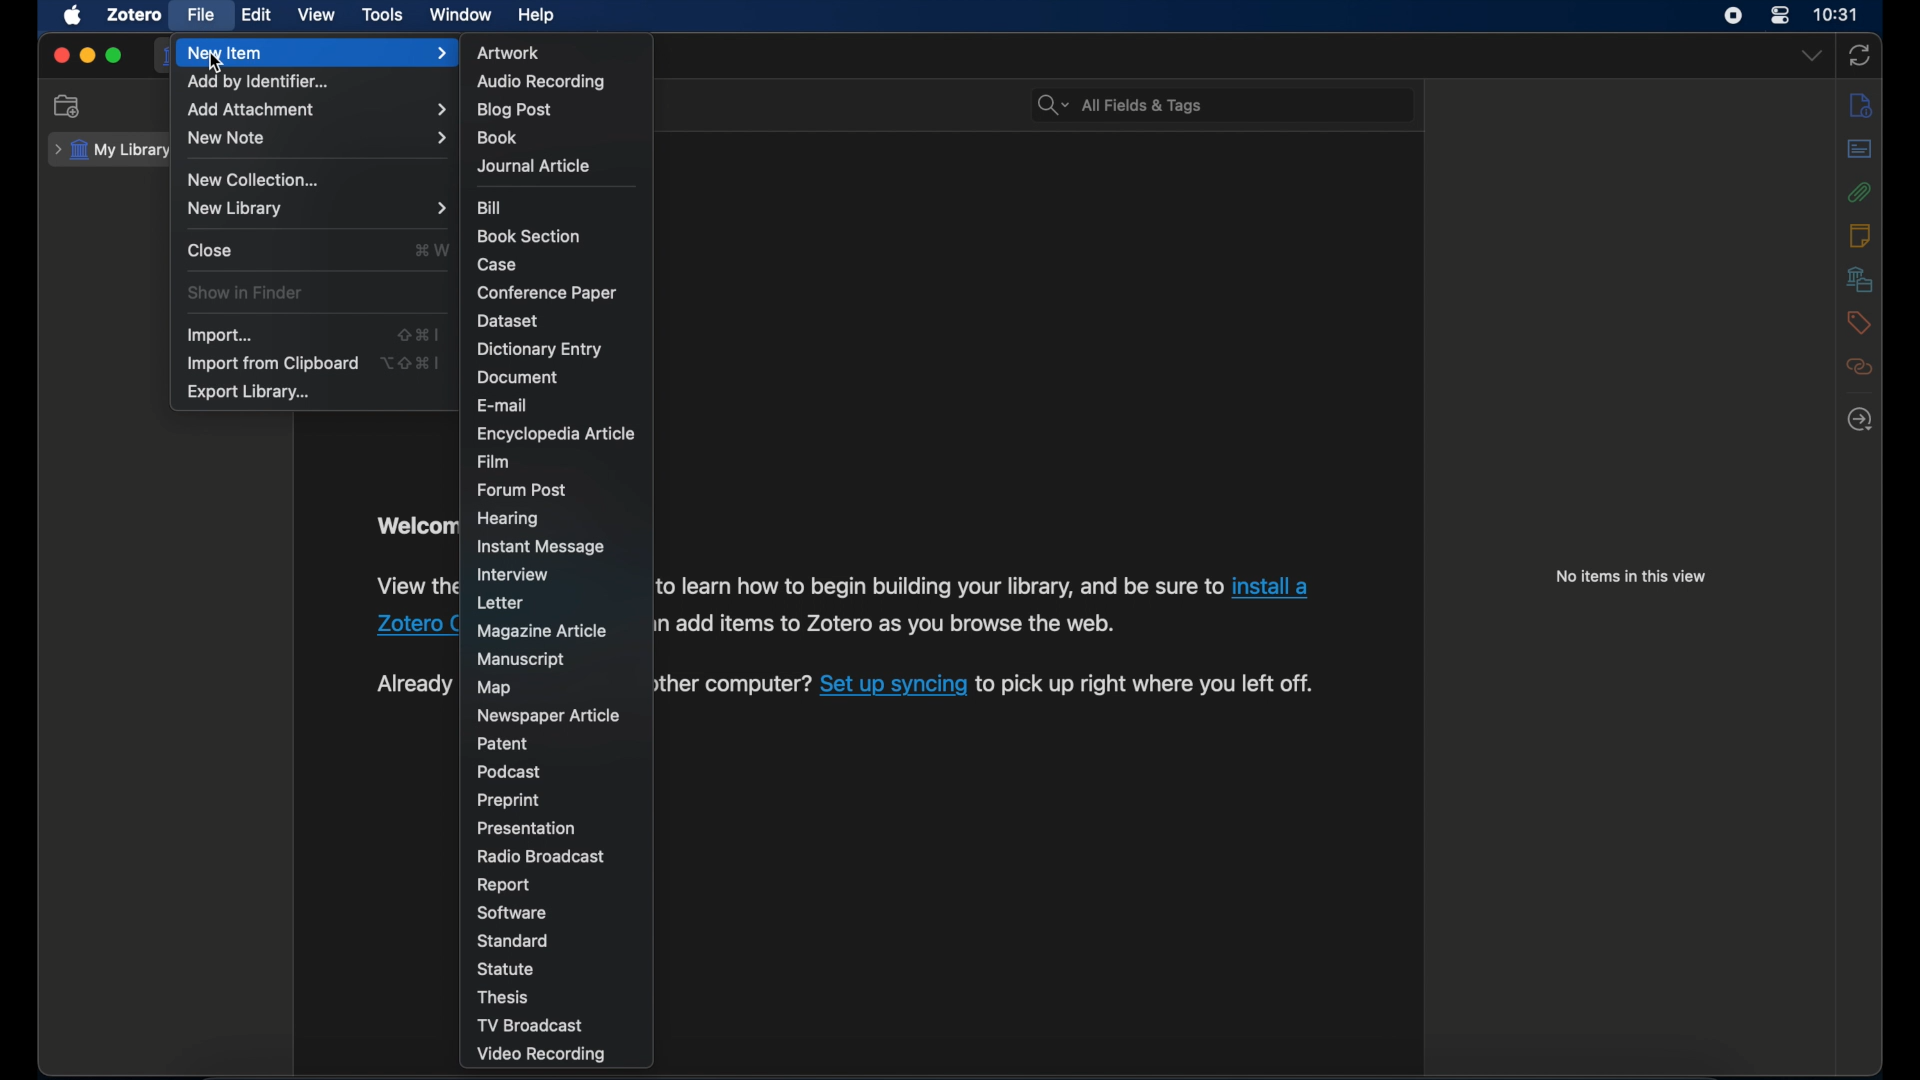 The image size is (1920, 1080). What do you see at coordinates (518, 377) in the screenshot?
I see `document` at bounding box center [518, 377].